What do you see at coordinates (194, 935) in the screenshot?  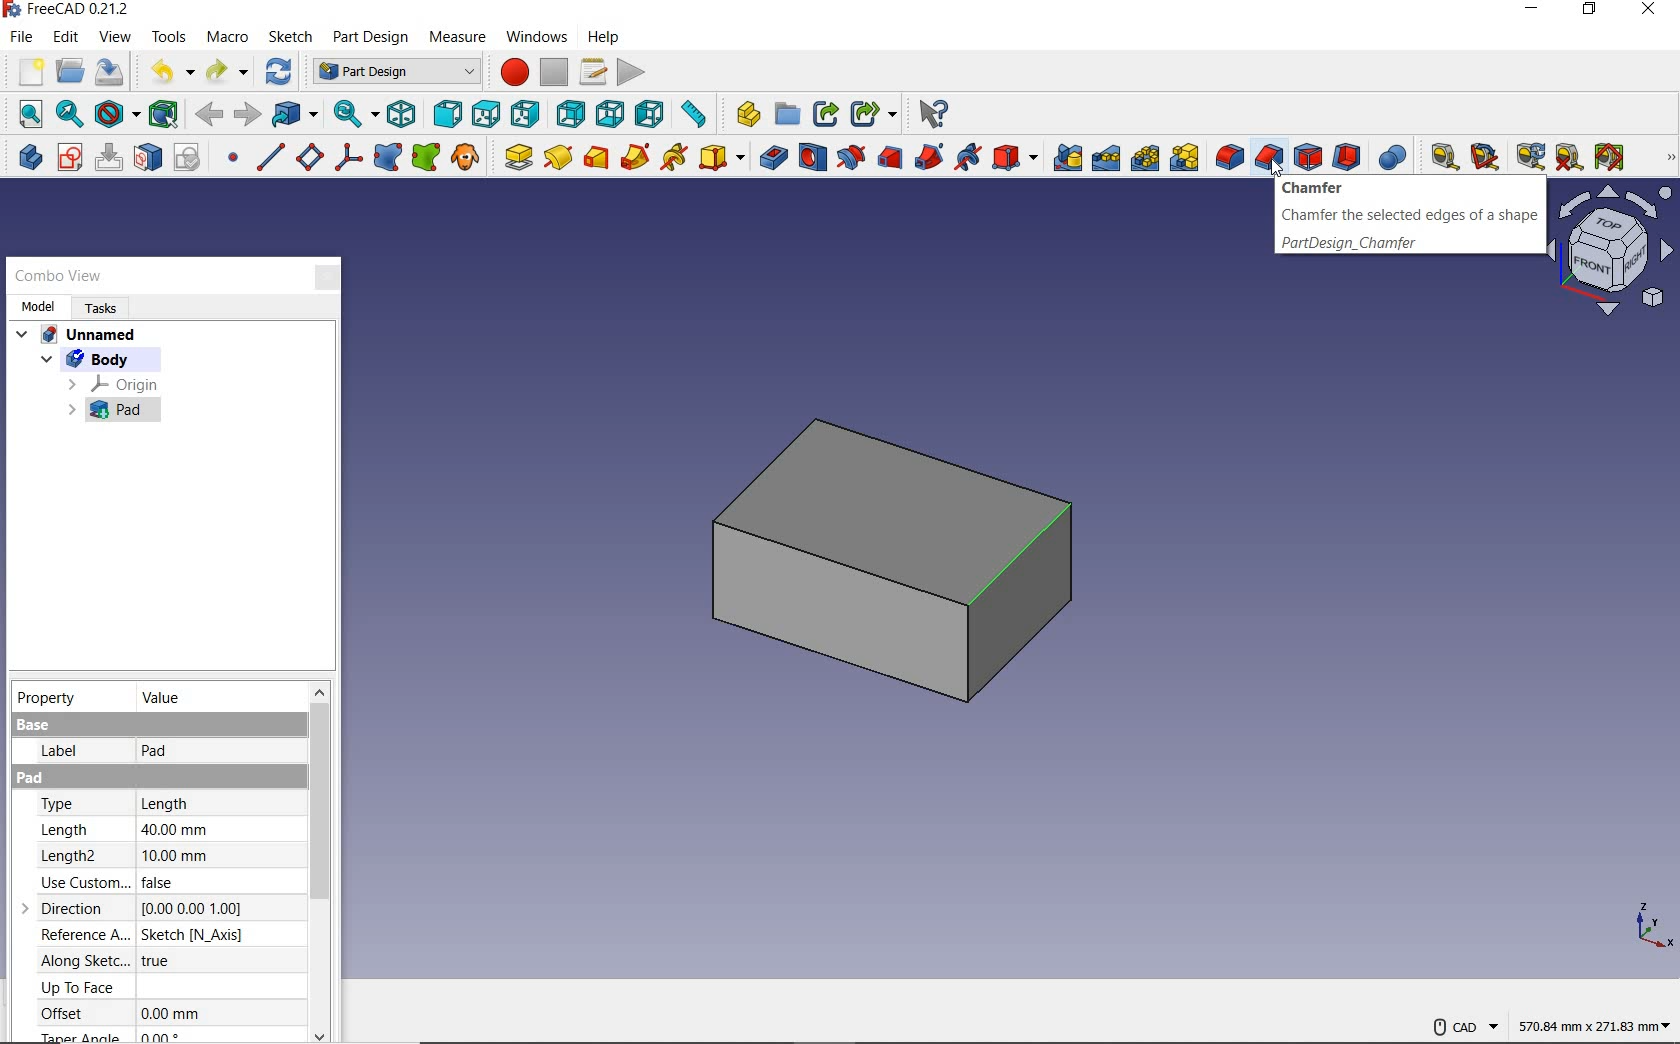 I see `Sketch [N_Axis]` at bounding box center [194, 935].